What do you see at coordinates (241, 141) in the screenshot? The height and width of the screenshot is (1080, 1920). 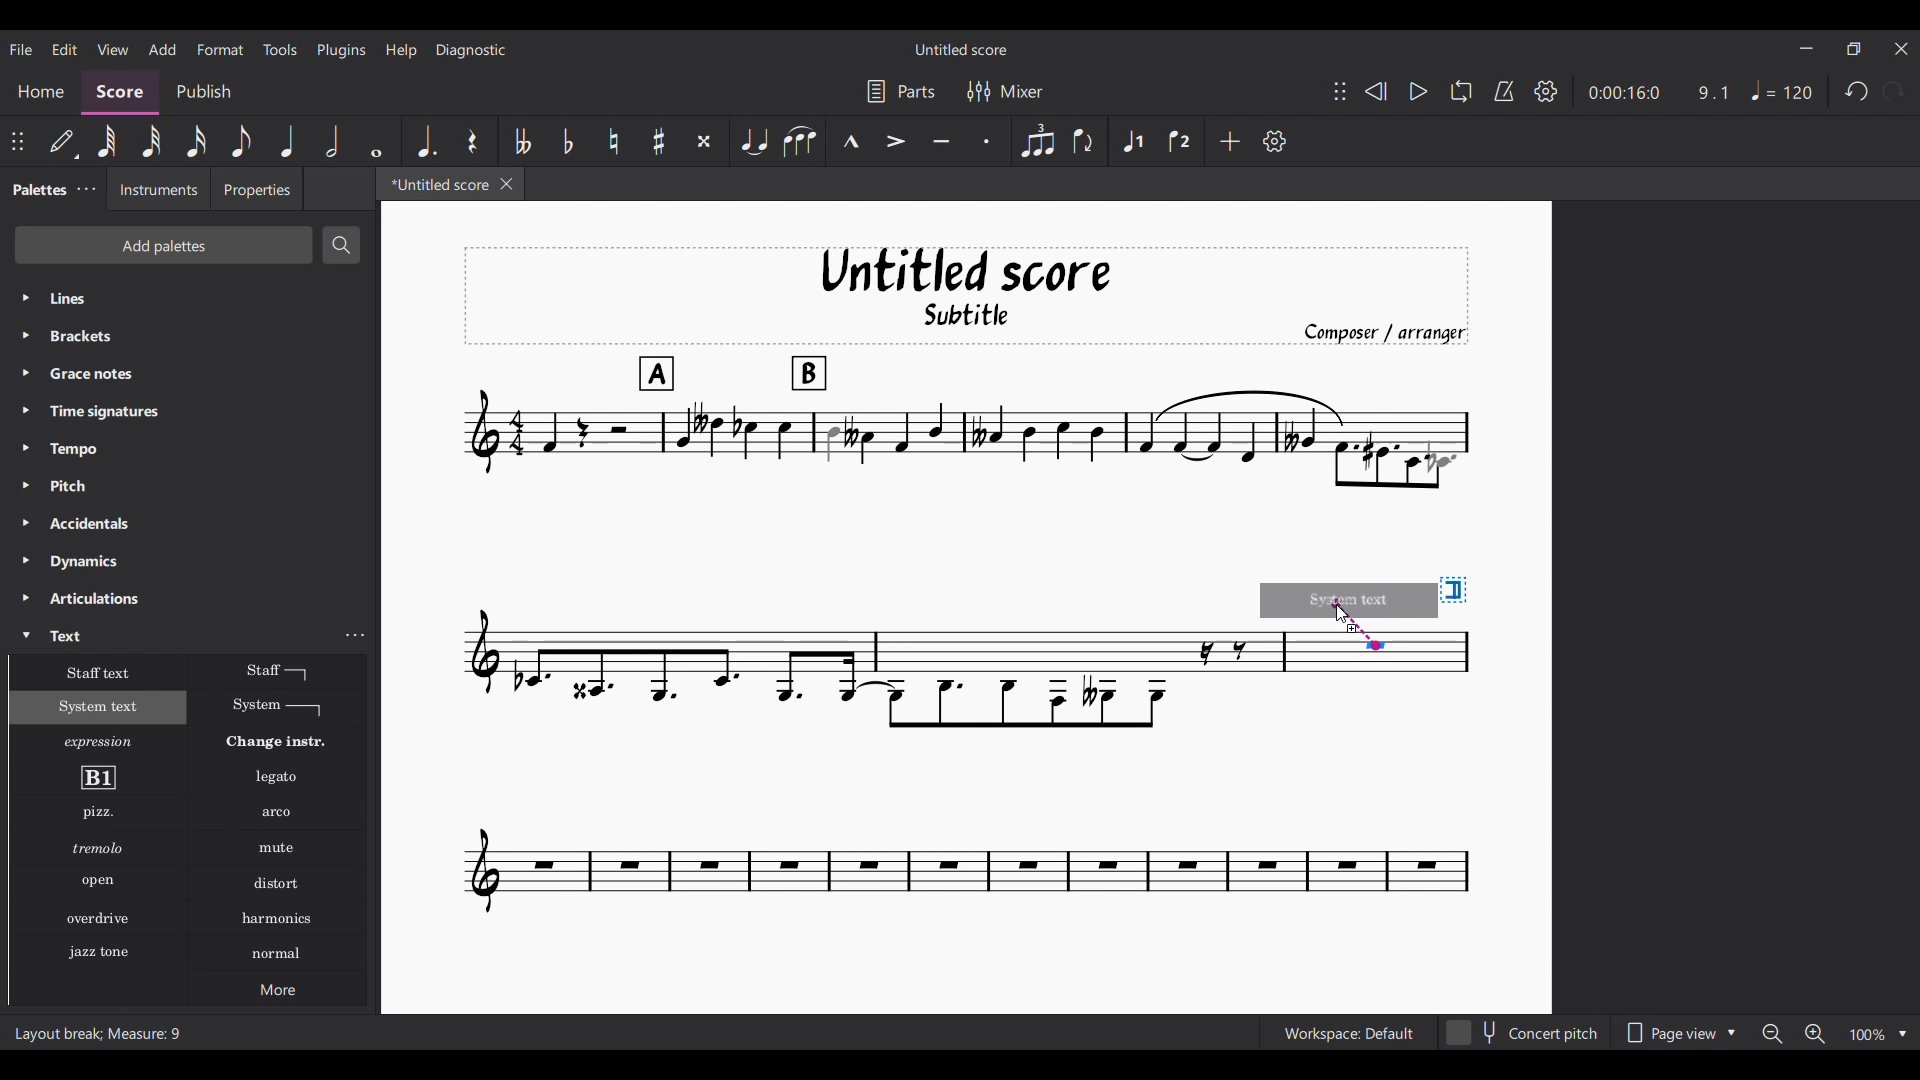 I see `8th note` at bounding box center [241, 141].